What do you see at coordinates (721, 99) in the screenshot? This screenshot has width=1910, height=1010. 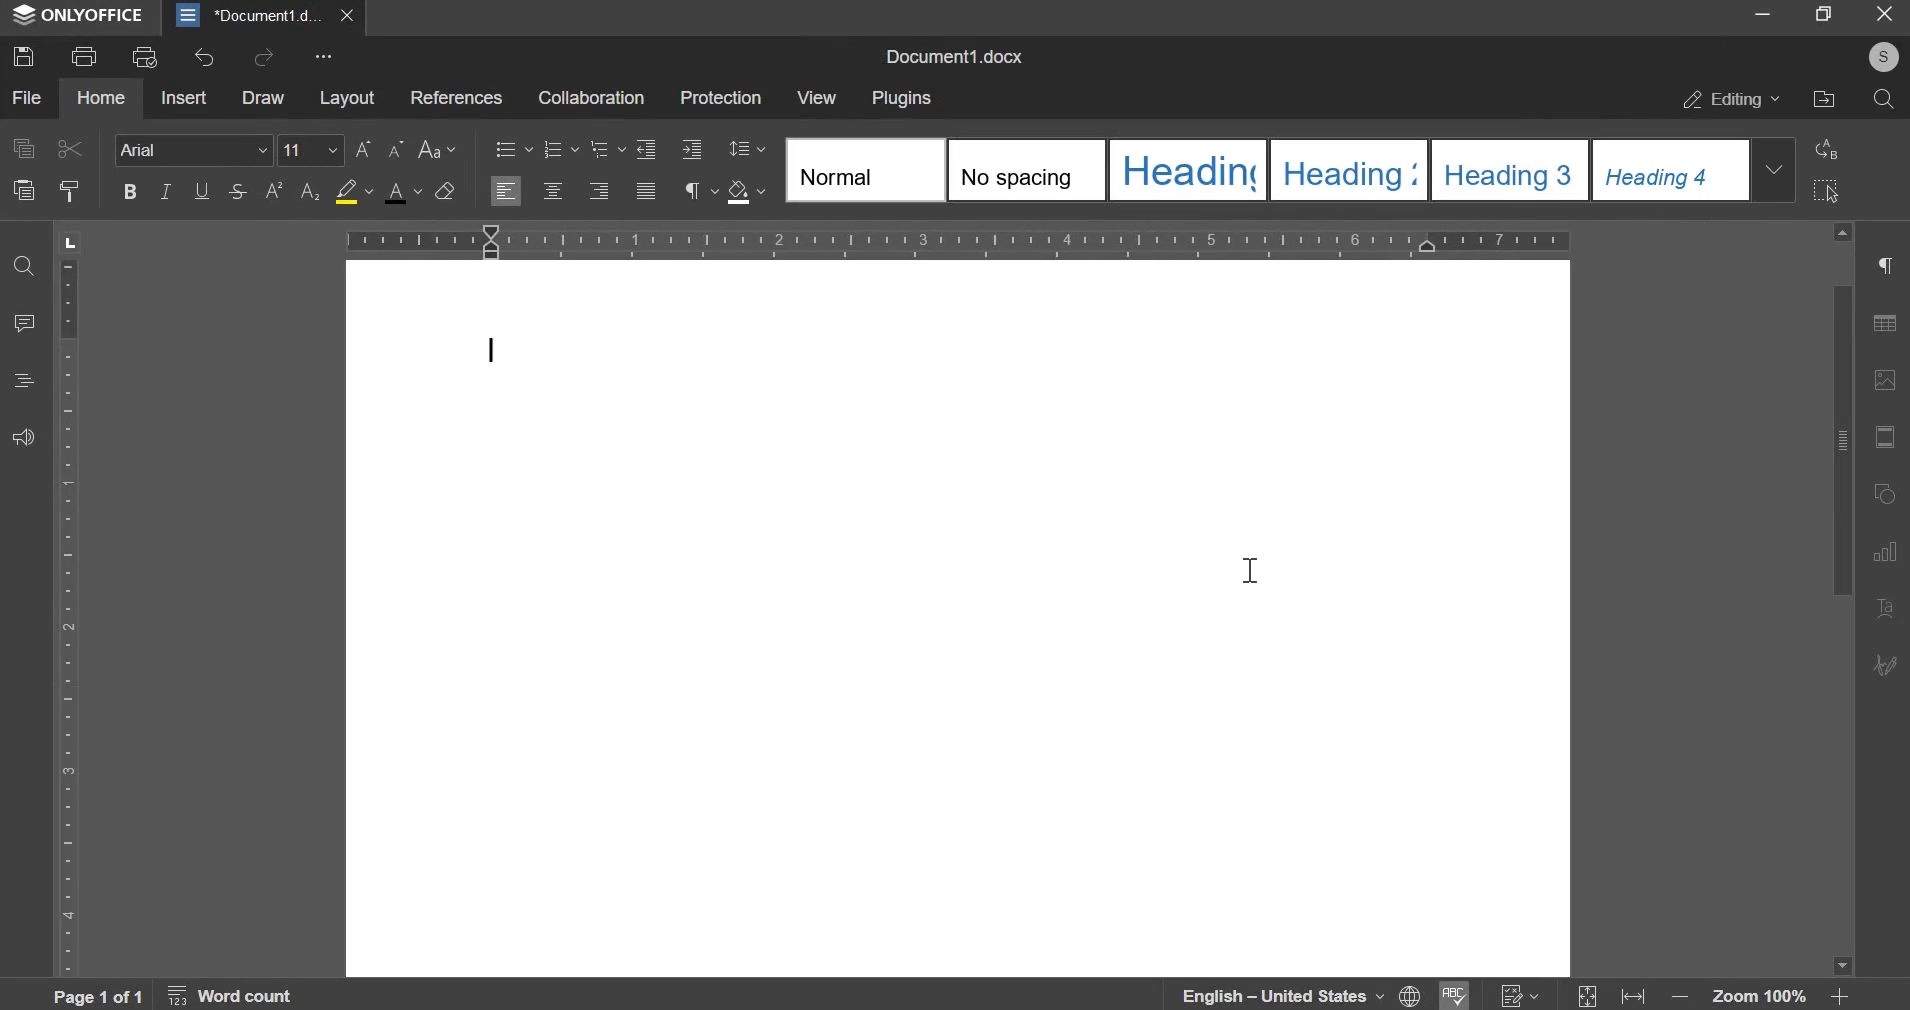 I see `protection` at bounding box center [721, 99].